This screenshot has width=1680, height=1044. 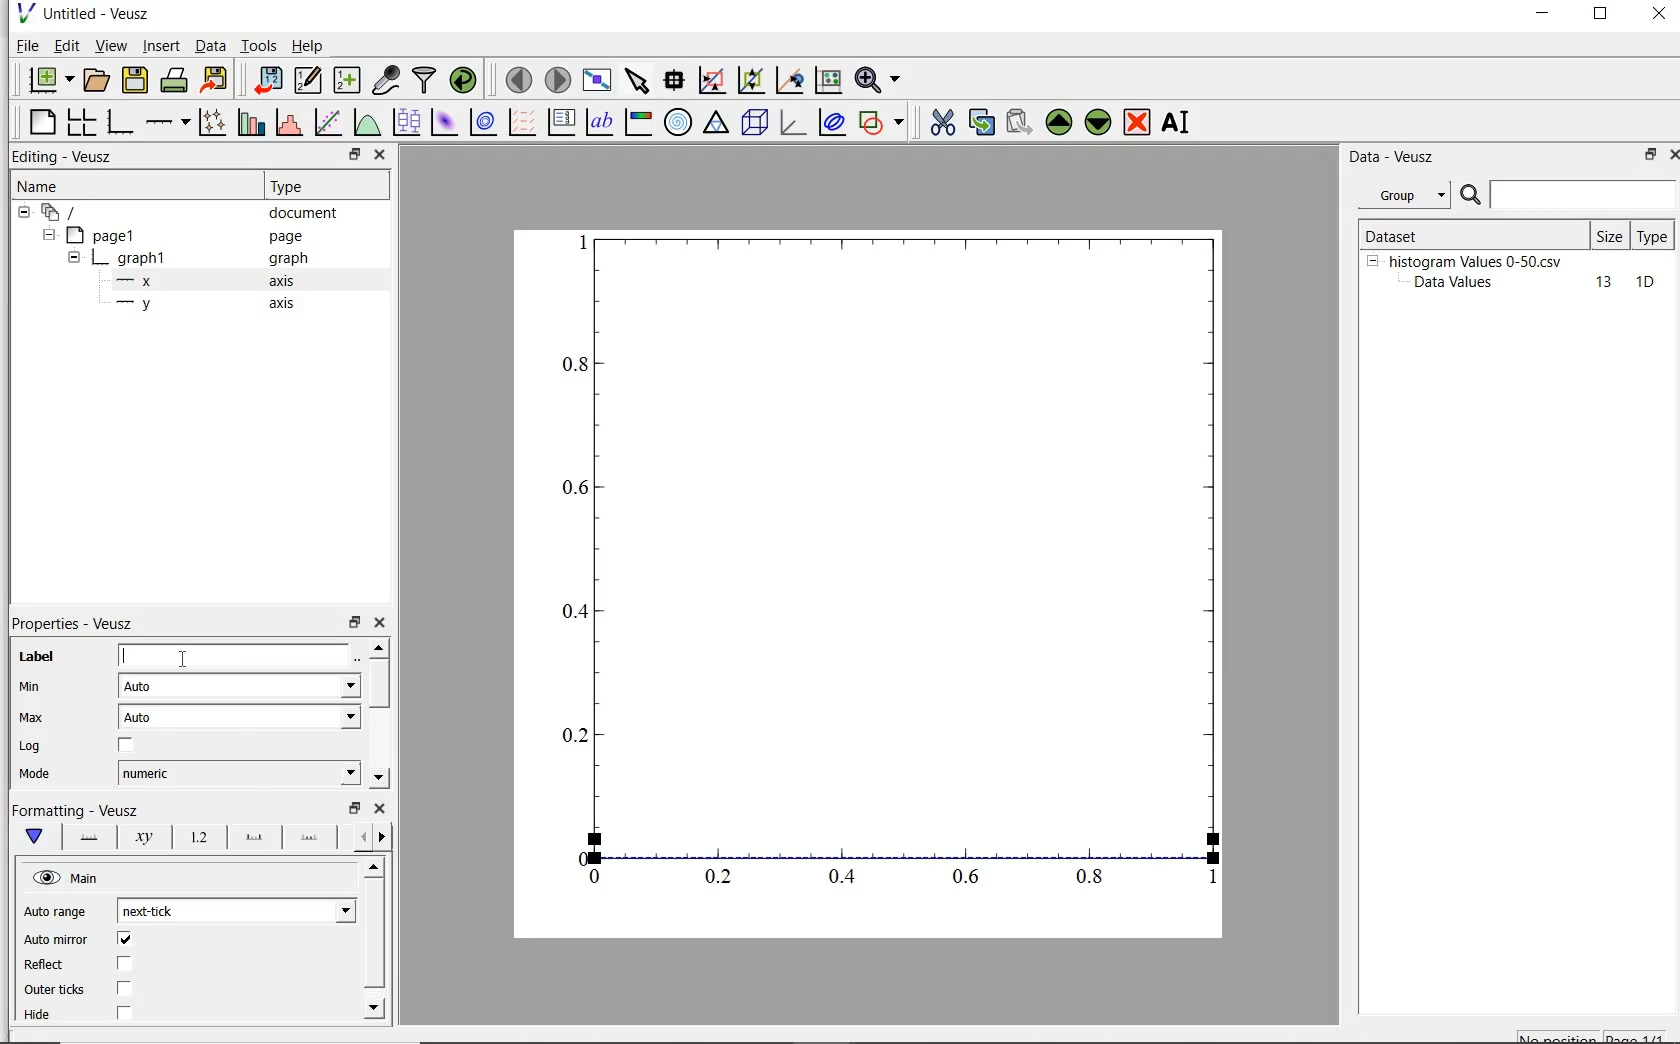 I want to click on image color bar, so click(x=640, y=122).